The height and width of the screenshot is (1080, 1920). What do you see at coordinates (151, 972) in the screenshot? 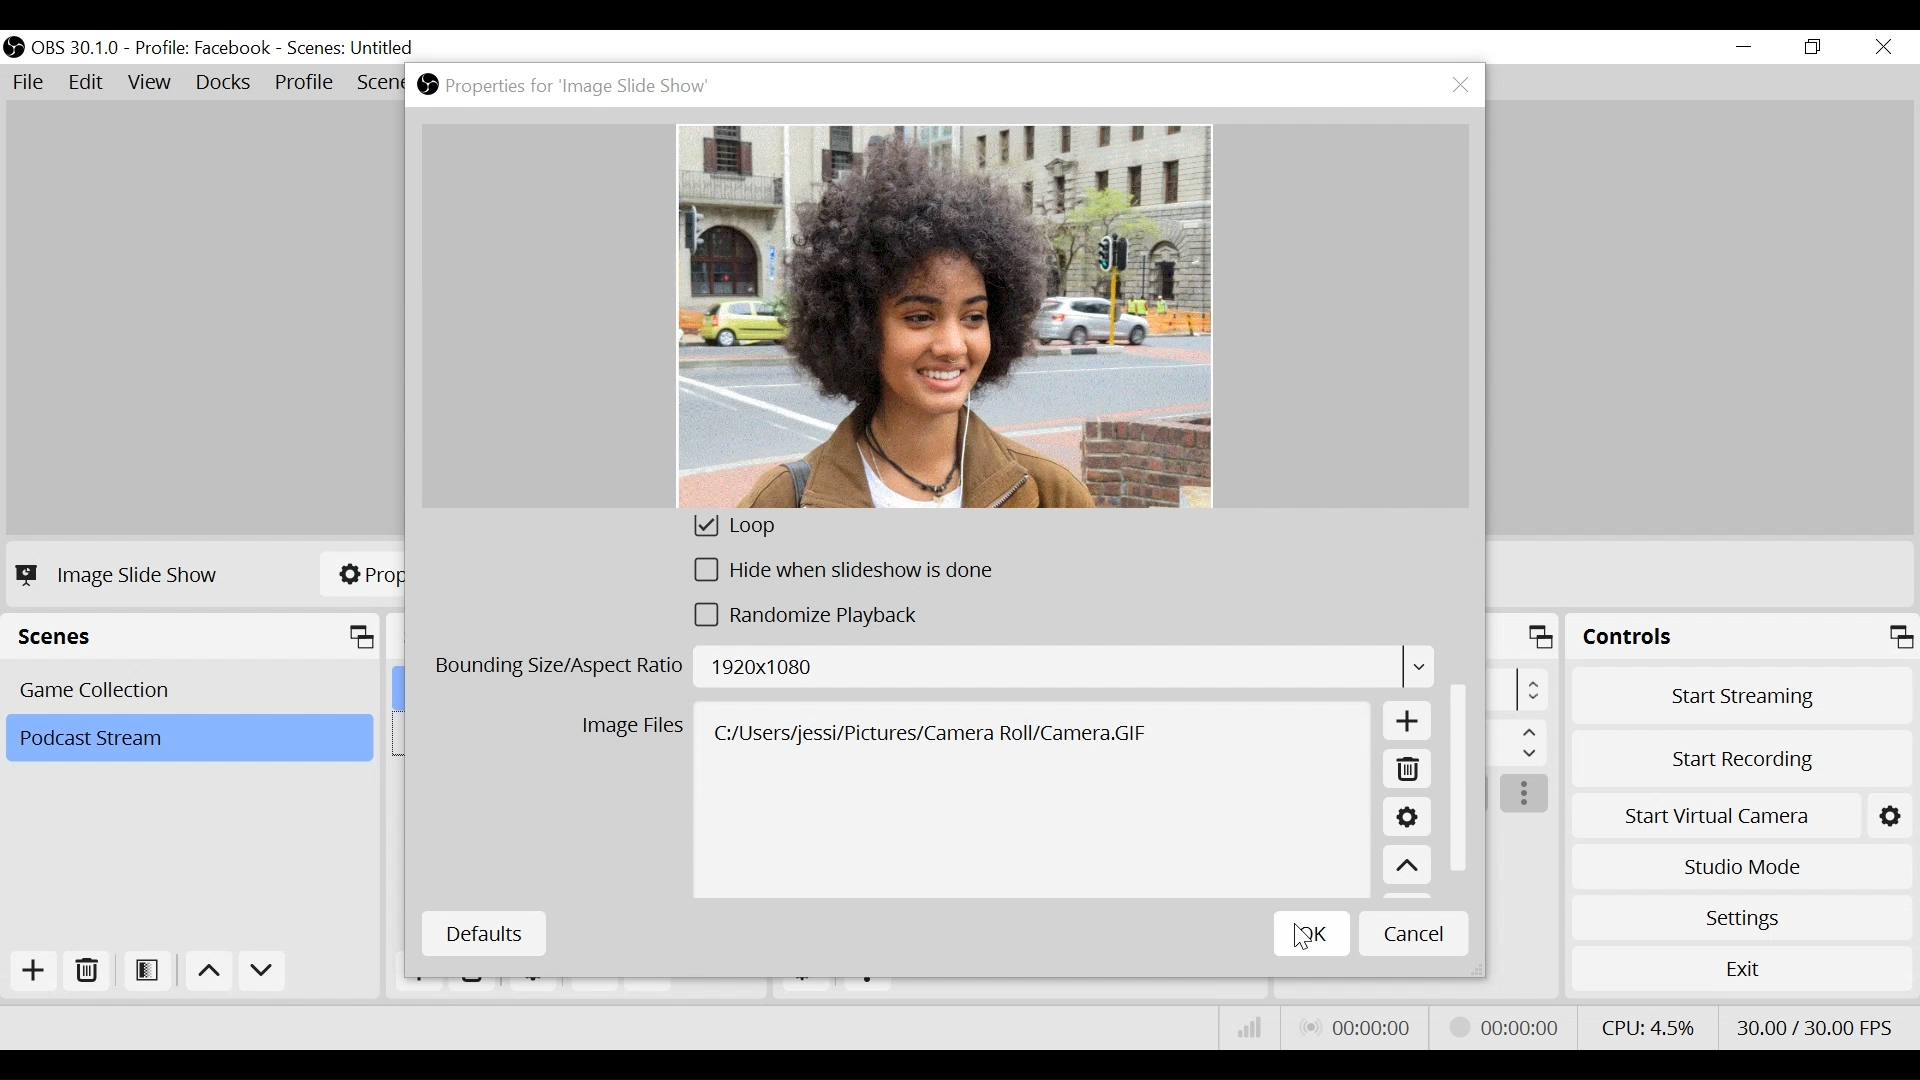
I see `Open Scene Filter` at bounding box center [151, 972].